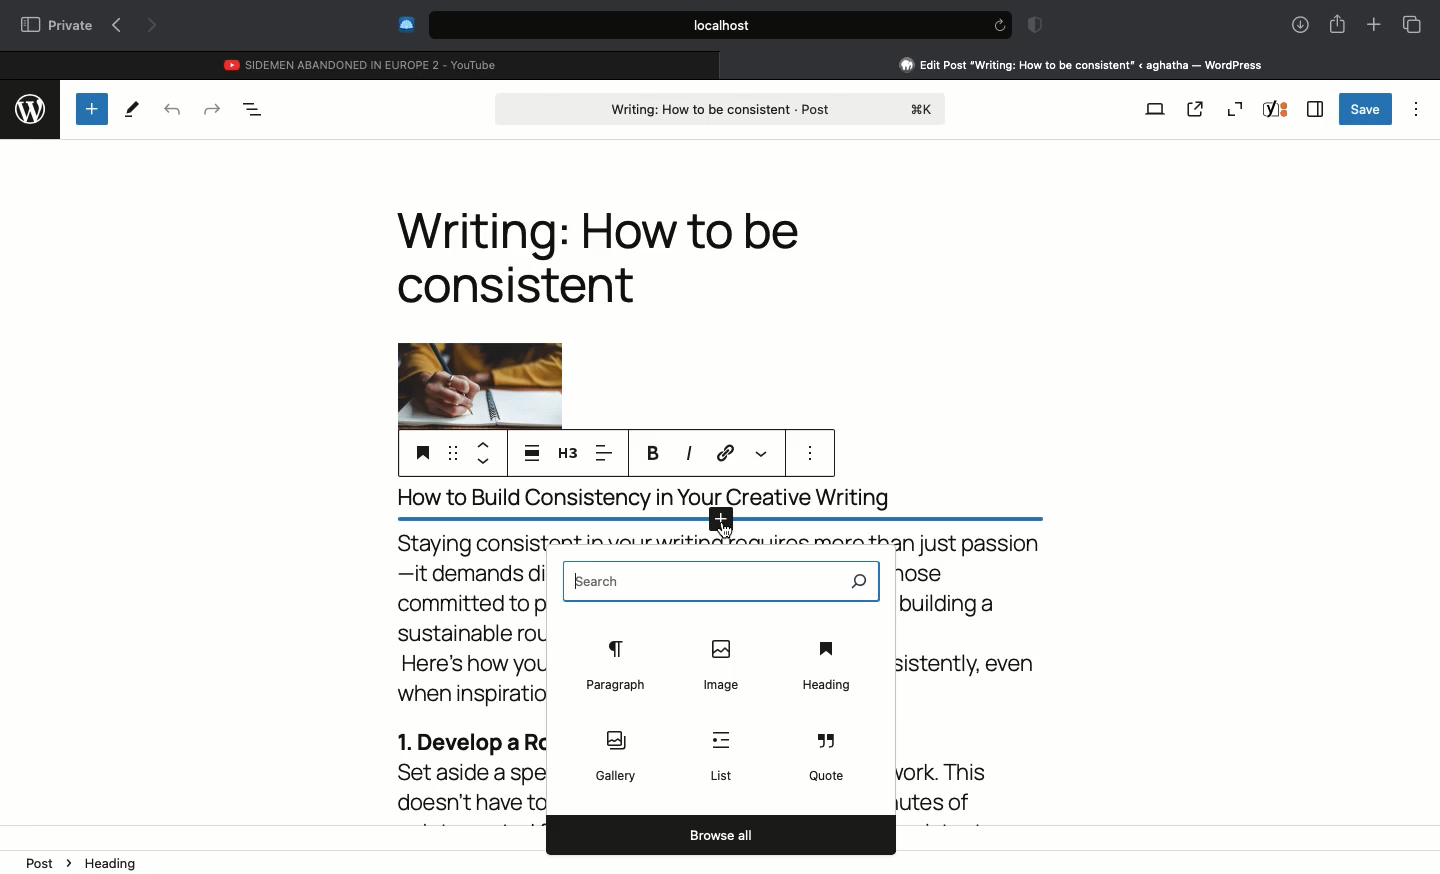 The image size is (1440, 874). Describe the element at coordinates (154, 27) in the screenshot. I see `Next page` at that location.